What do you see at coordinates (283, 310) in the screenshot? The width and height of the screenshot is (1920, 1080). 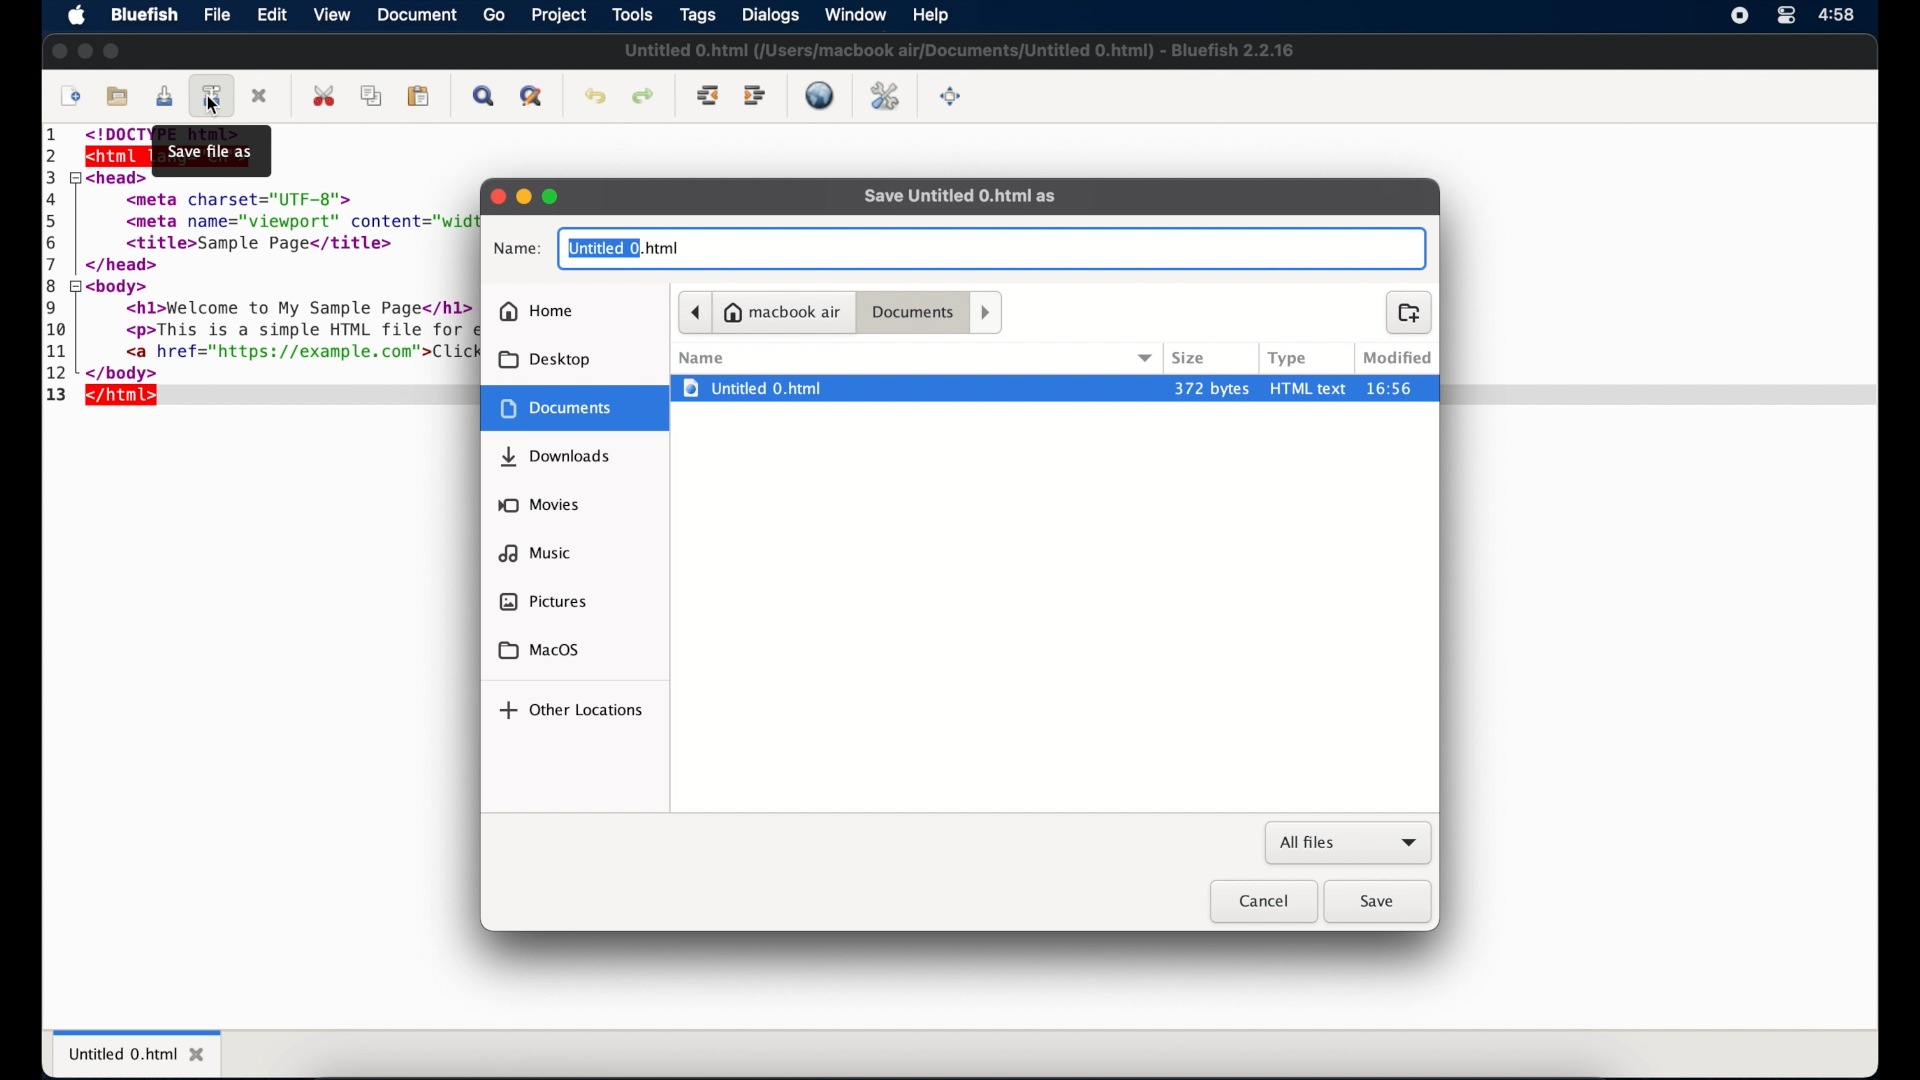 I see `<h1>Welcome to My Sample Page</h1>` at bounding box center [283, 310].